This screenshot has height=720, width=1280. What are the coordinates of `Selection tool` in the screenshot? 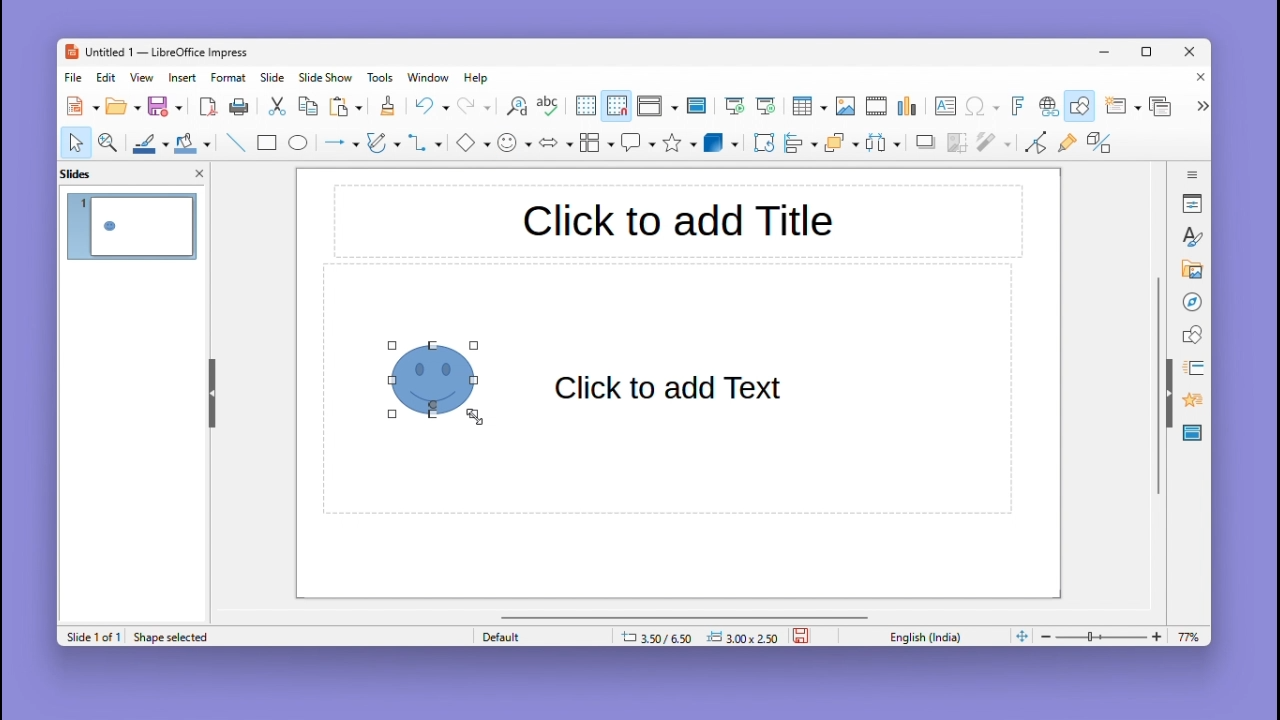 It's located at (75, 142).